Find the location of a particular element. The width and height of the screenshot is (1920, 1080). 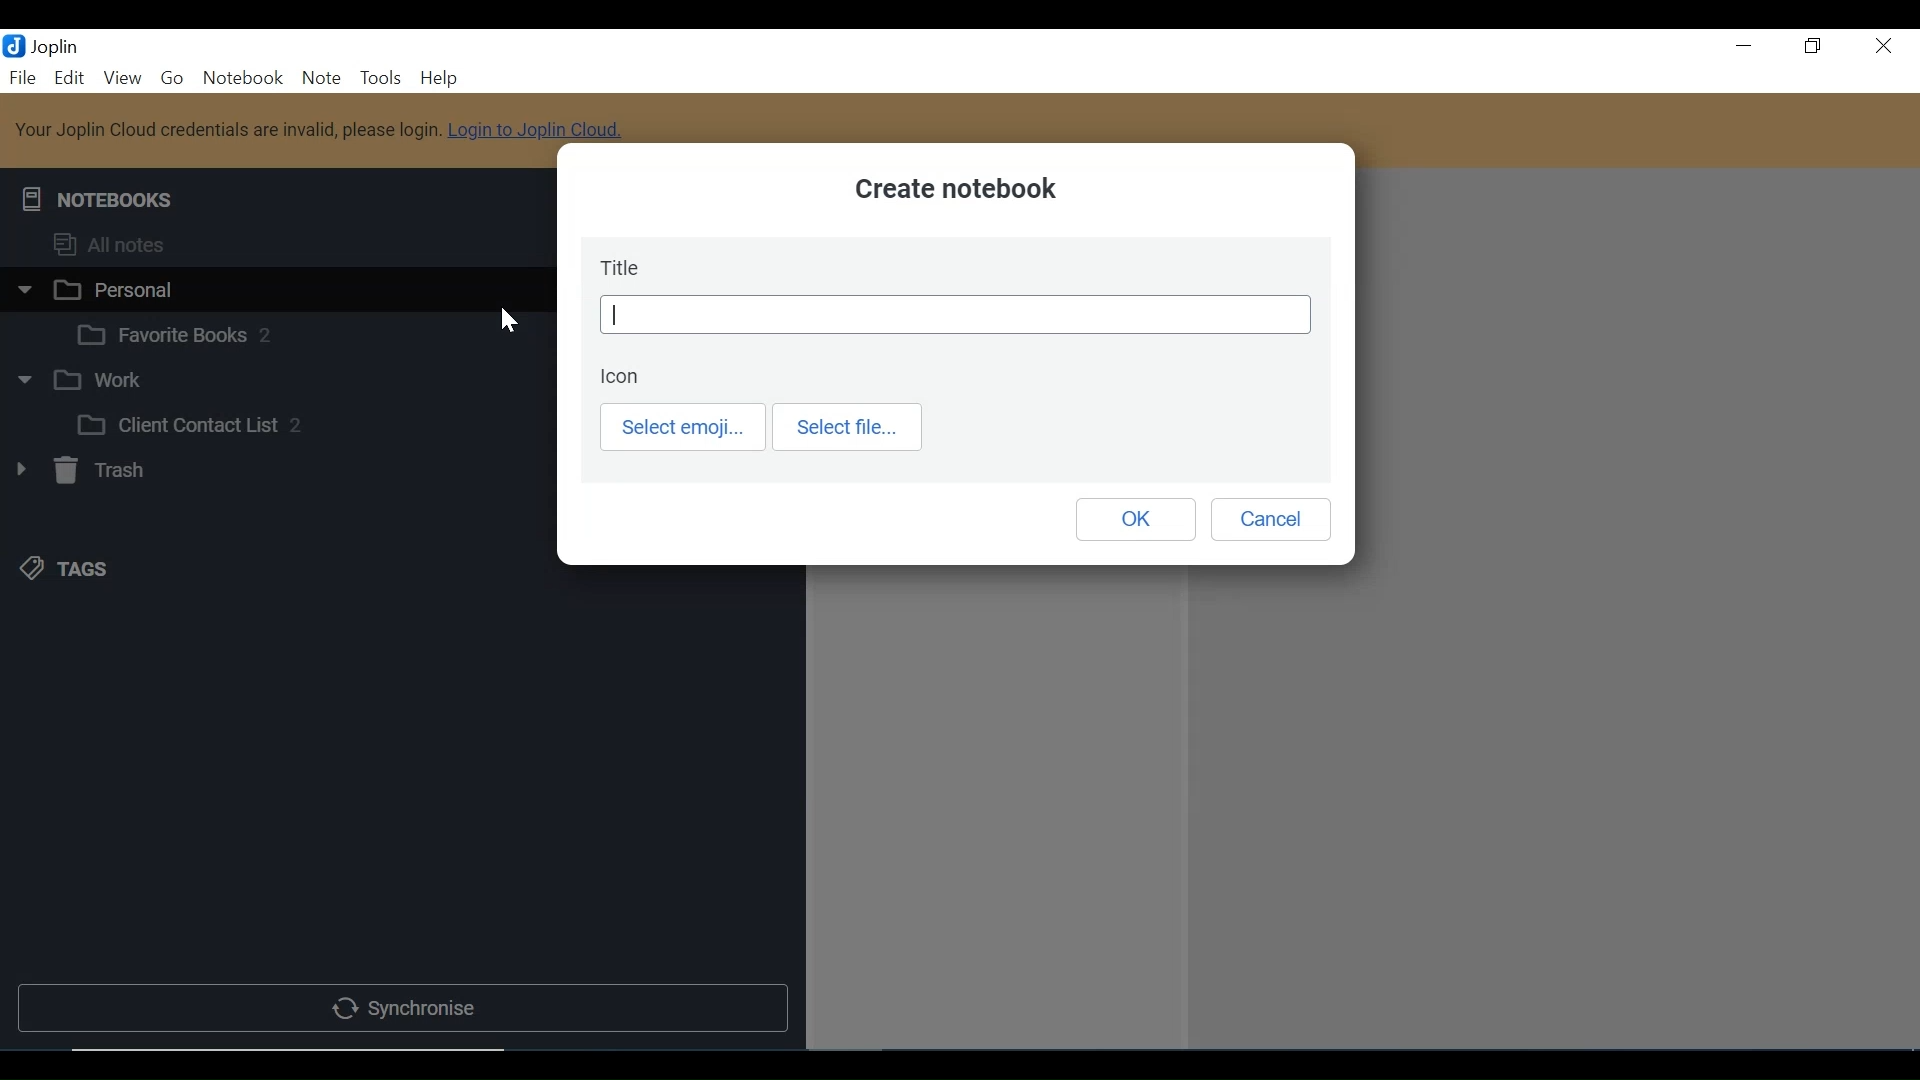

Trash is located at coordinates (78, 470).